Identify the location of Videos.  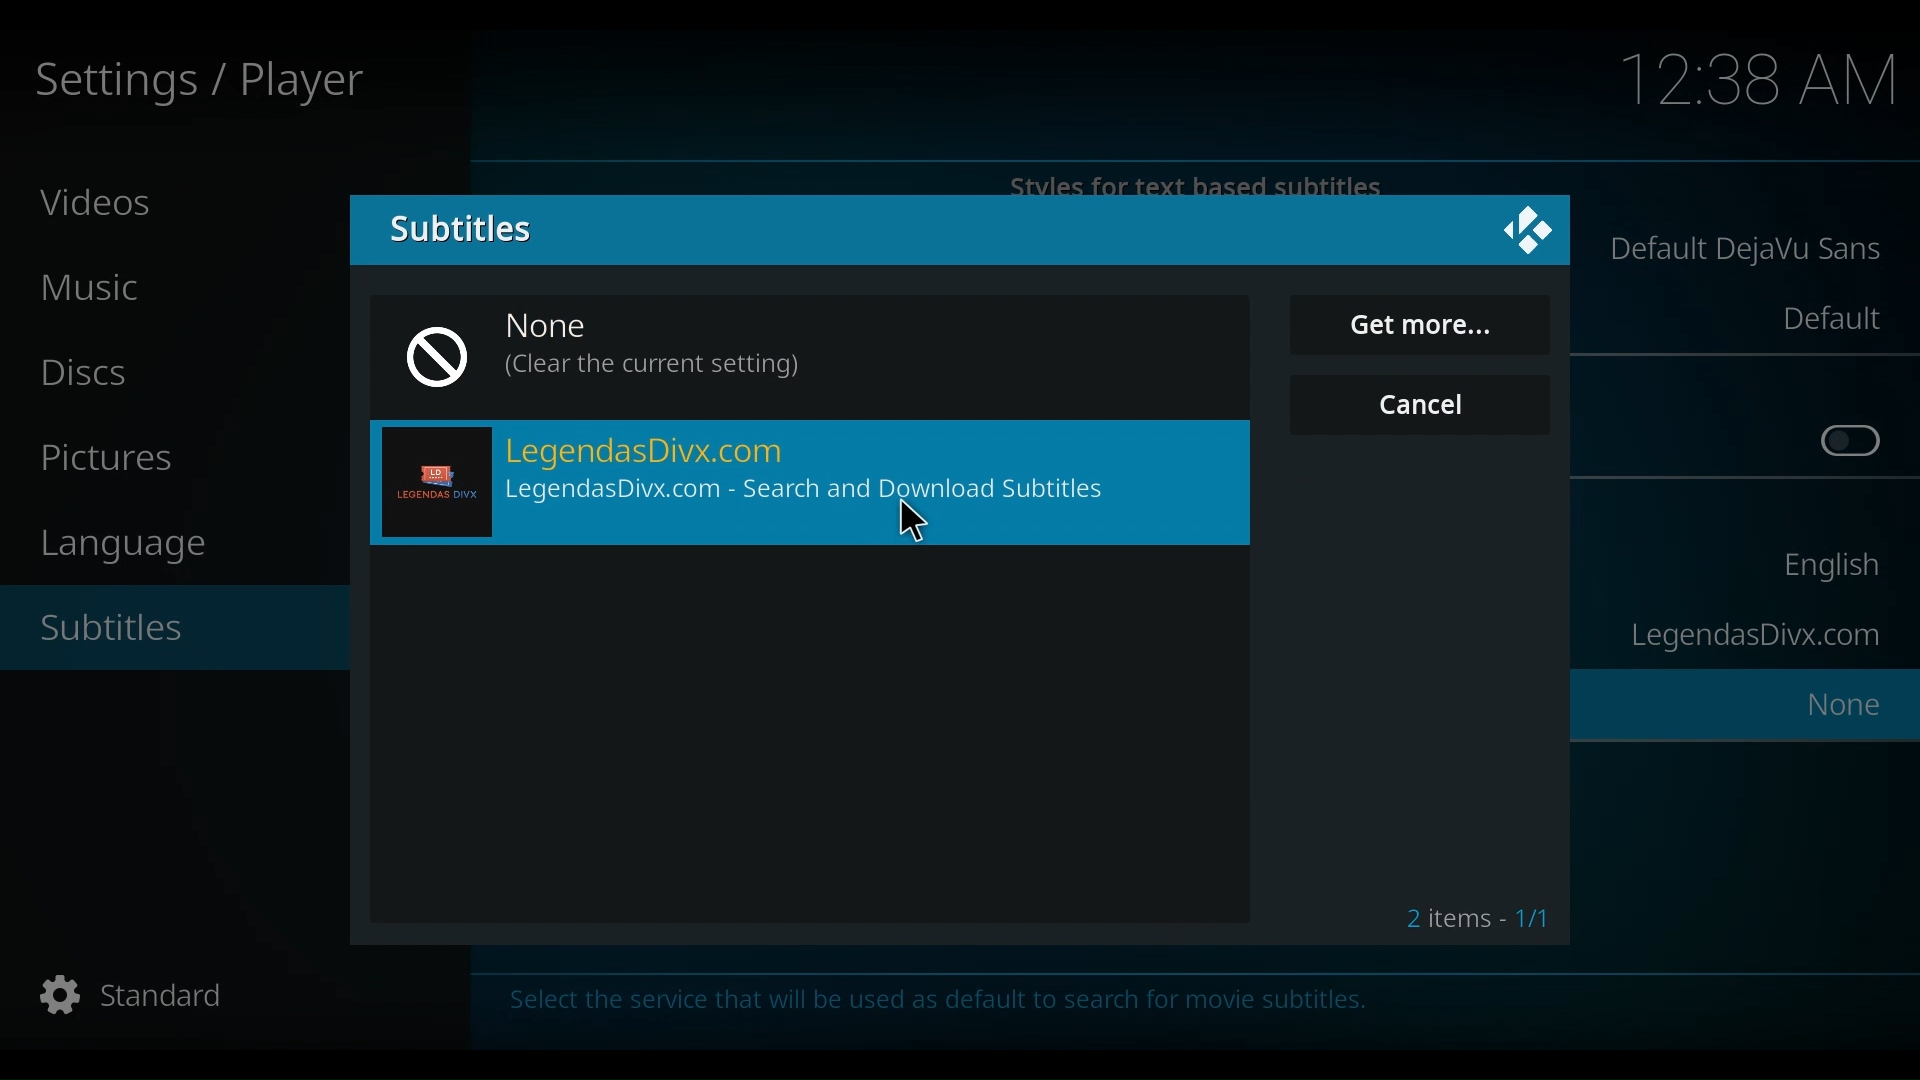
(99, 201).